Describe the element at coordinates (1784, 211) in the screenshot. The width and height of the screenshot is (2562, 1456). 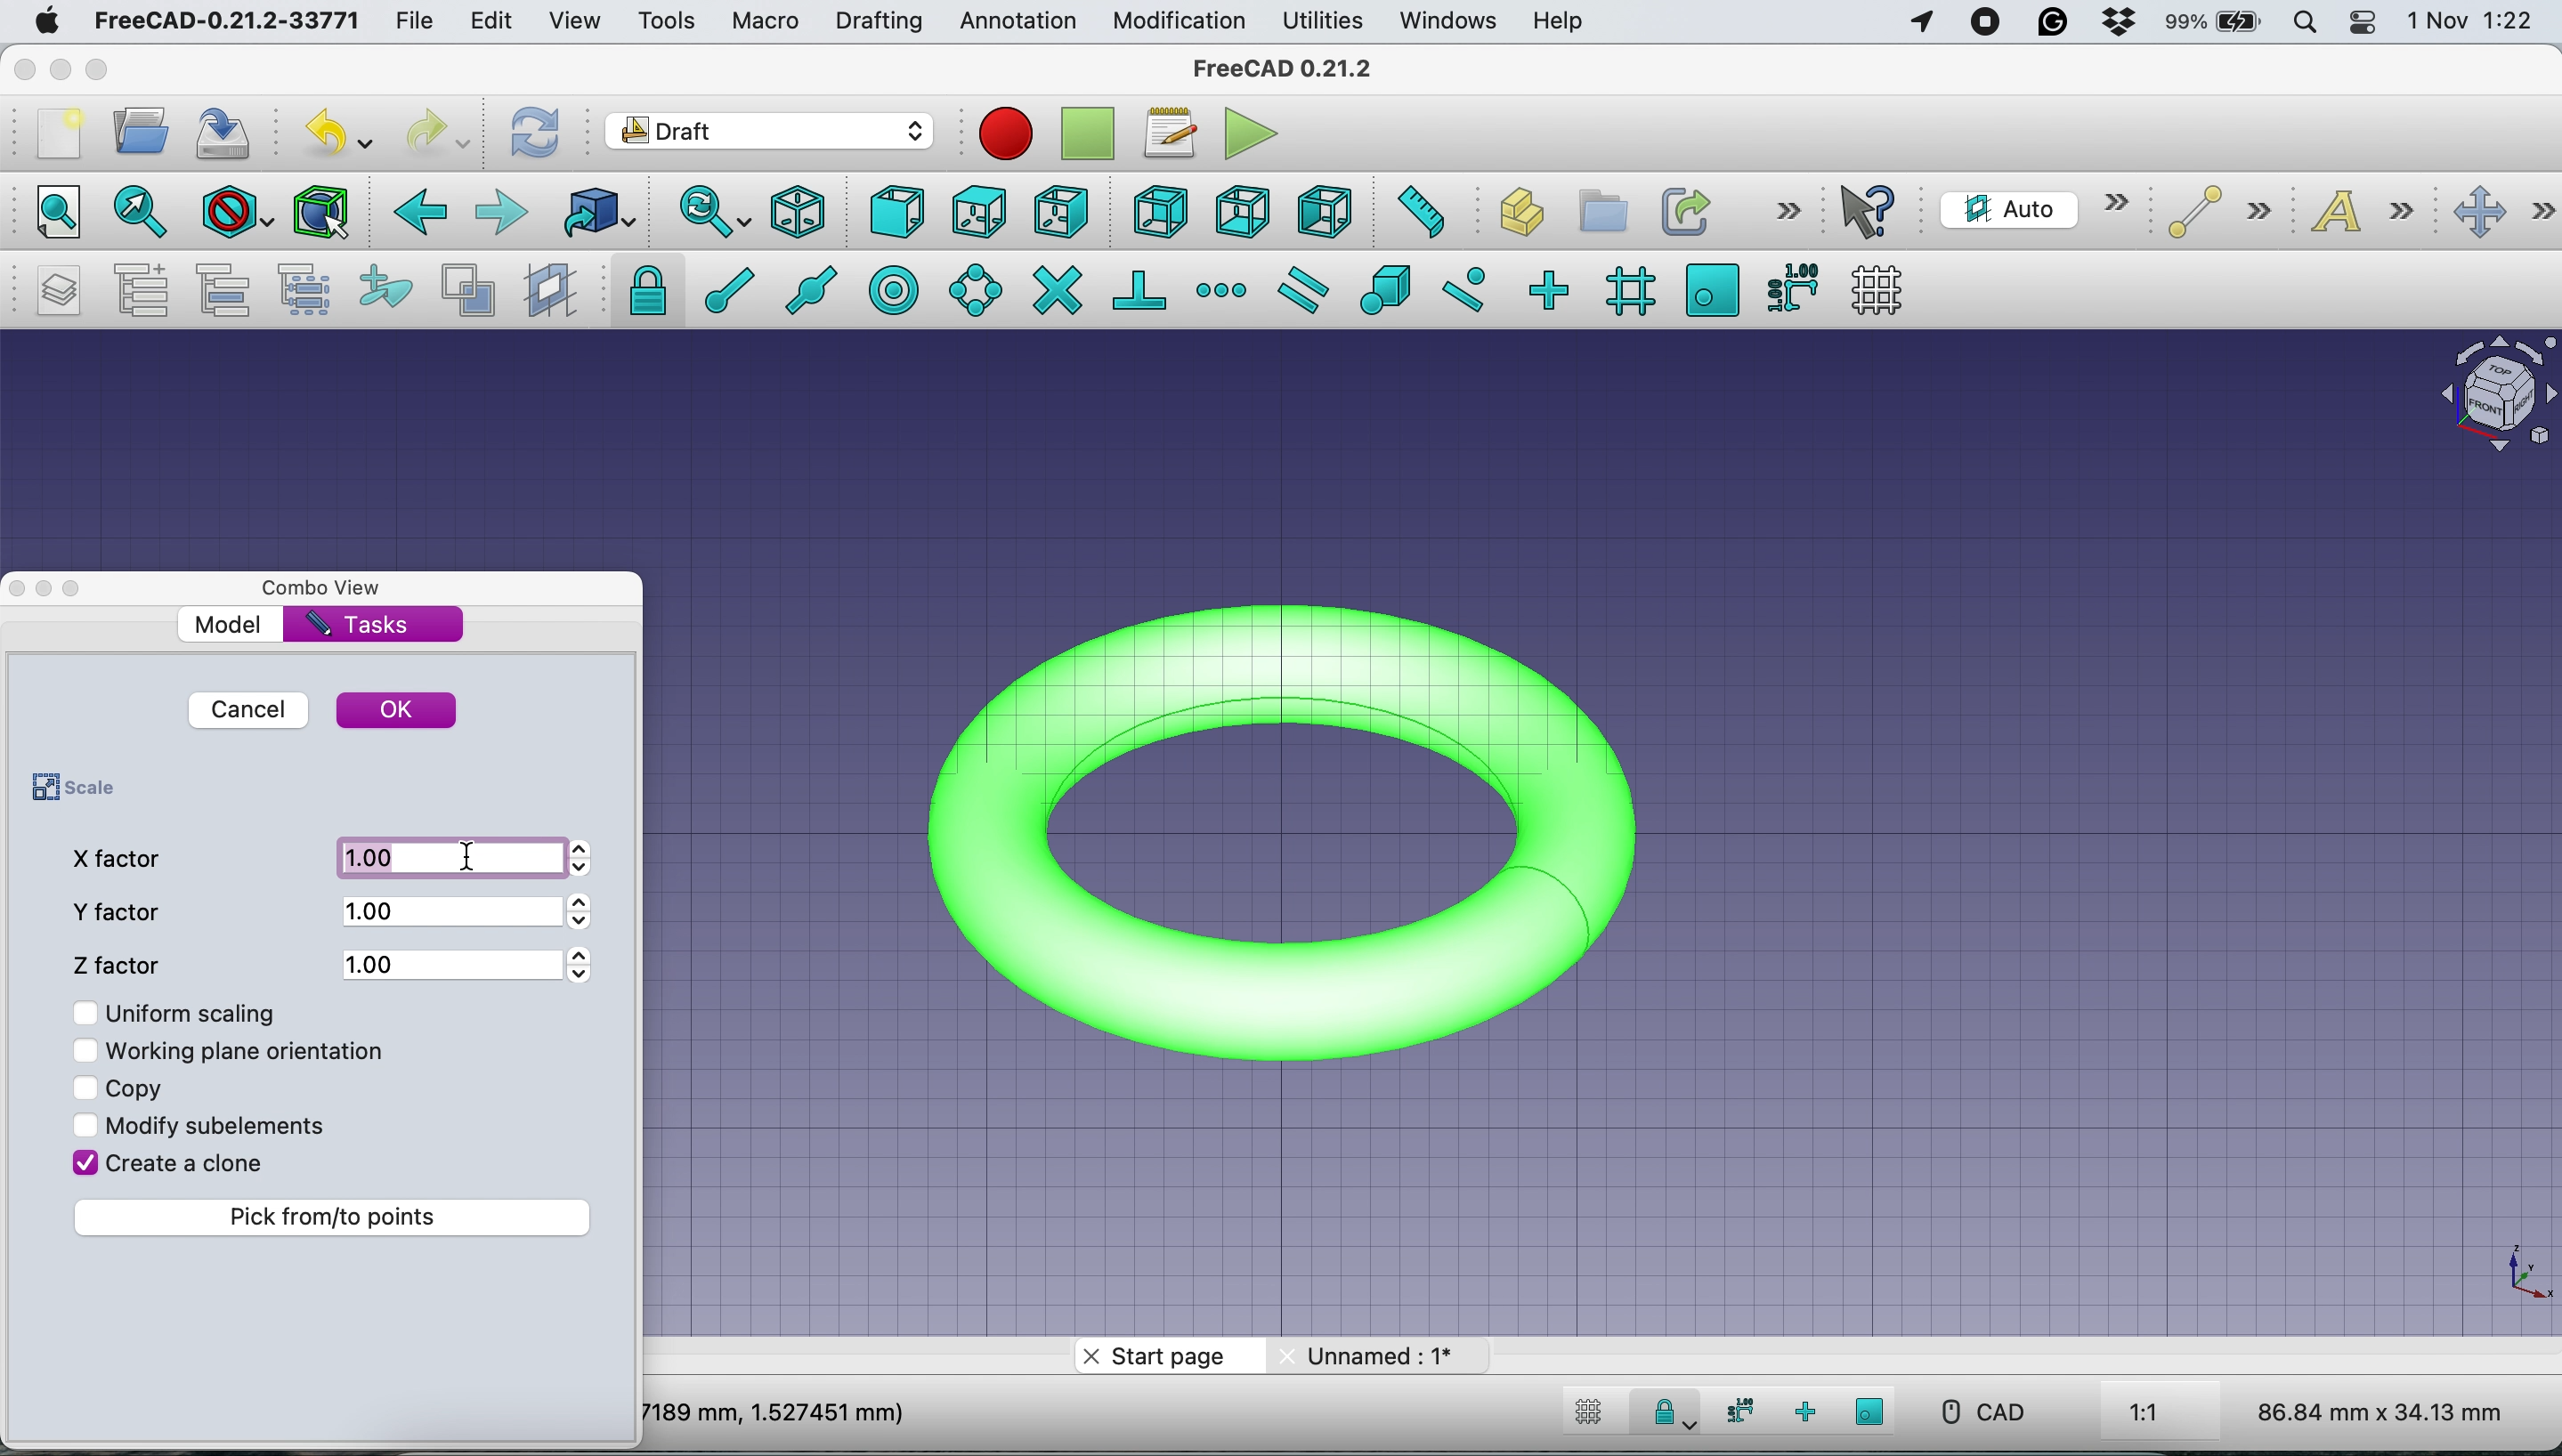
I see `more options` at that location.